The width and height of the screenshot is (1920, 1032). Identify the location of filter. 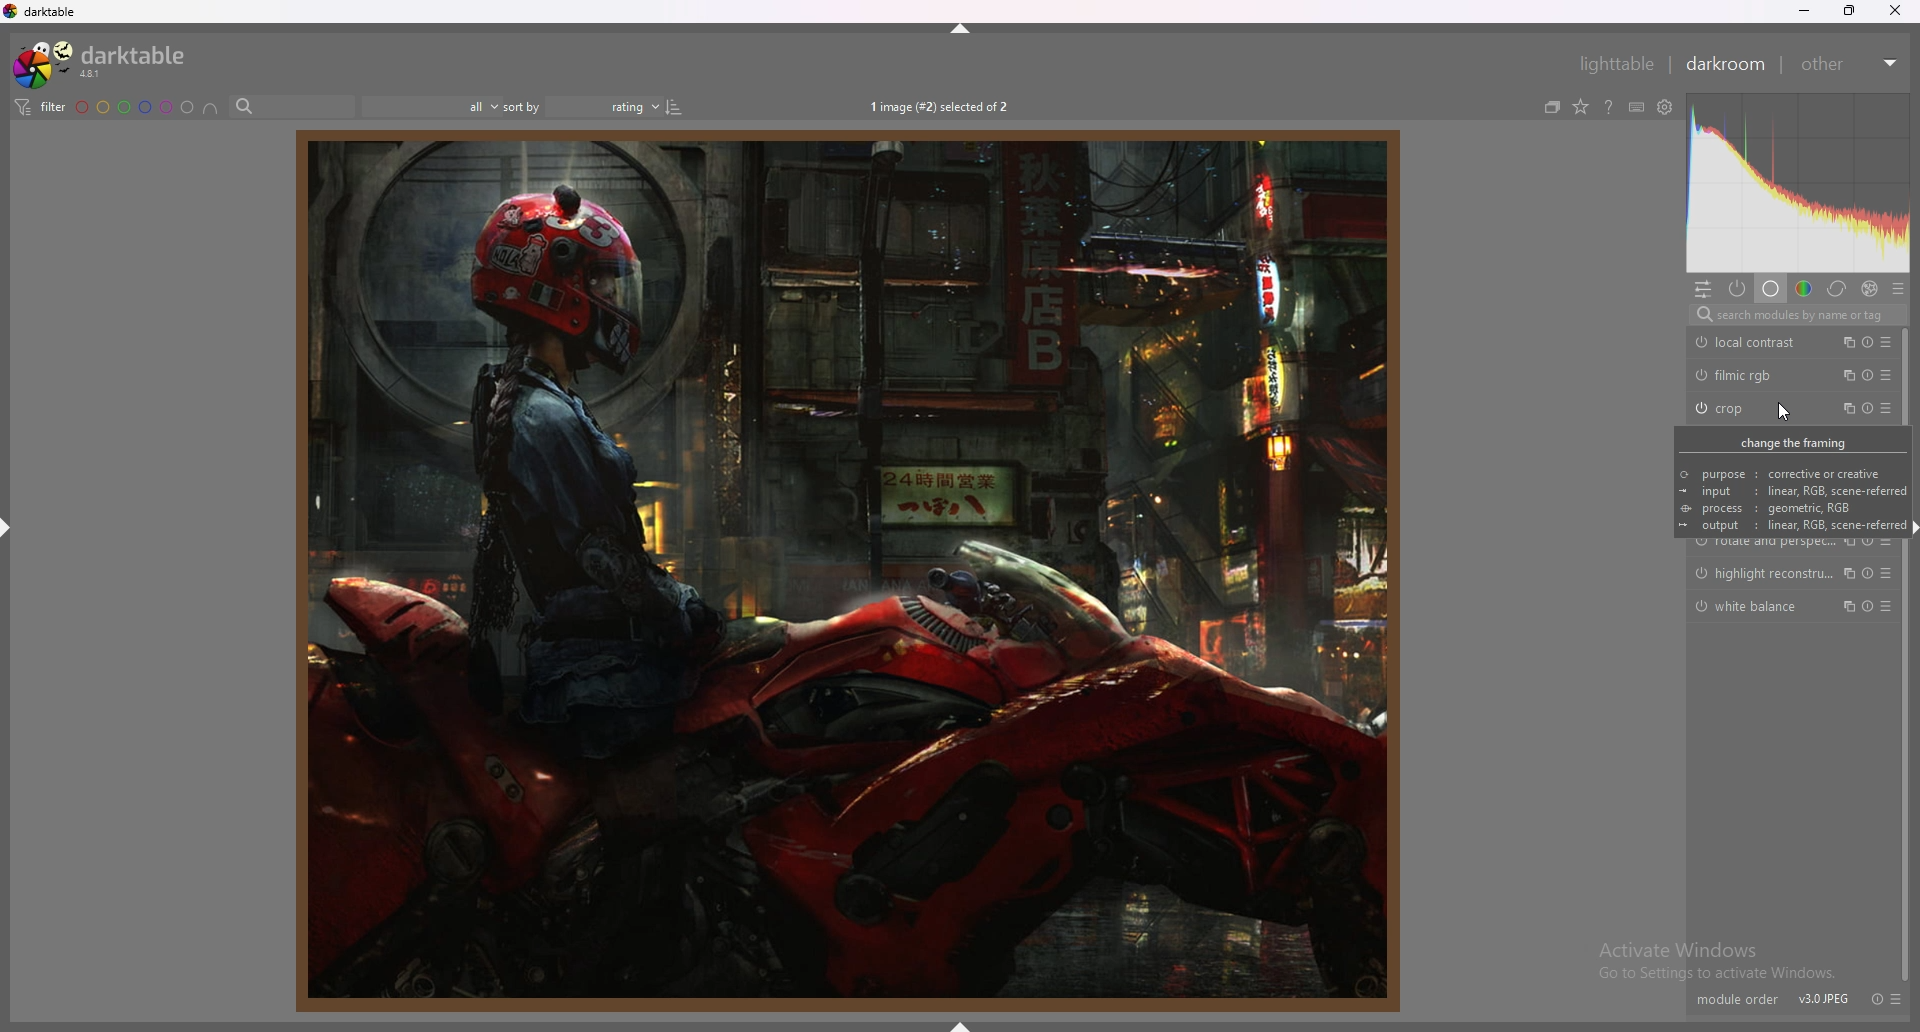
(40, 107).